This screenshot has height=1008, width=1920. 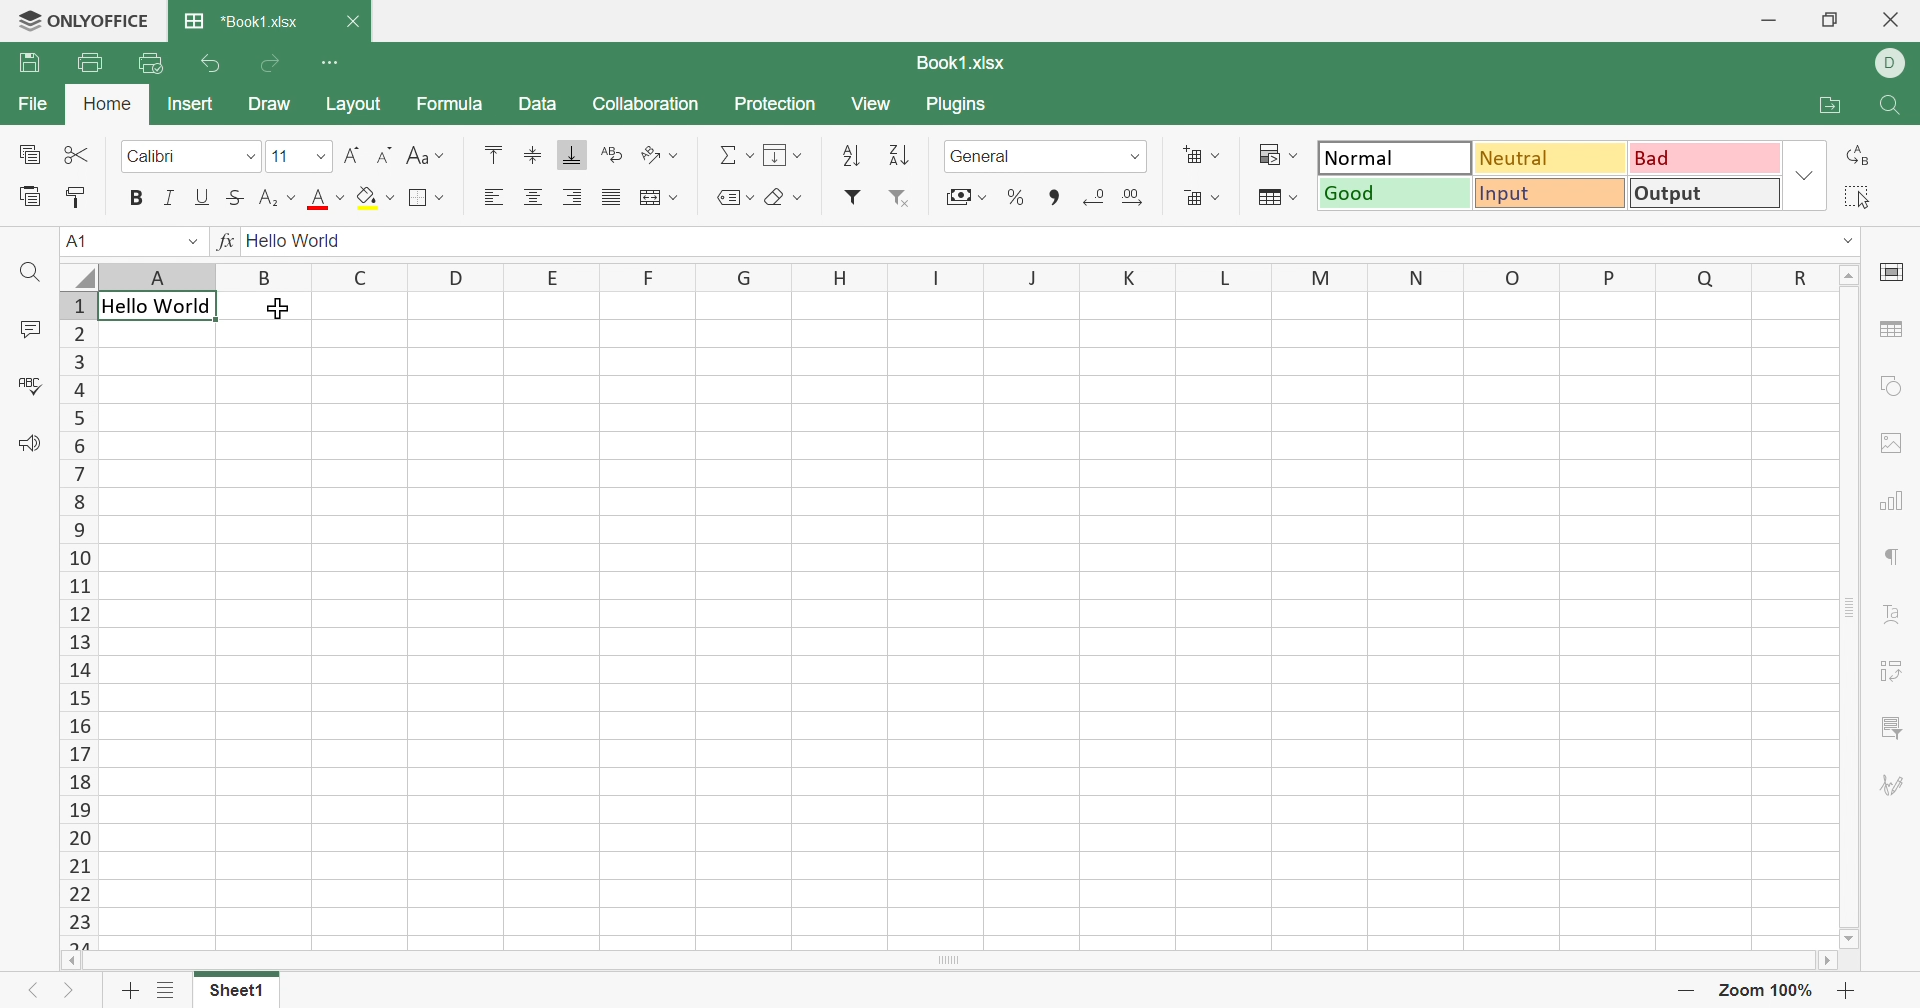 What do you see at coordinates (66, 992) in the screenshot?
I see `Next` at bounding box center [66, 992].